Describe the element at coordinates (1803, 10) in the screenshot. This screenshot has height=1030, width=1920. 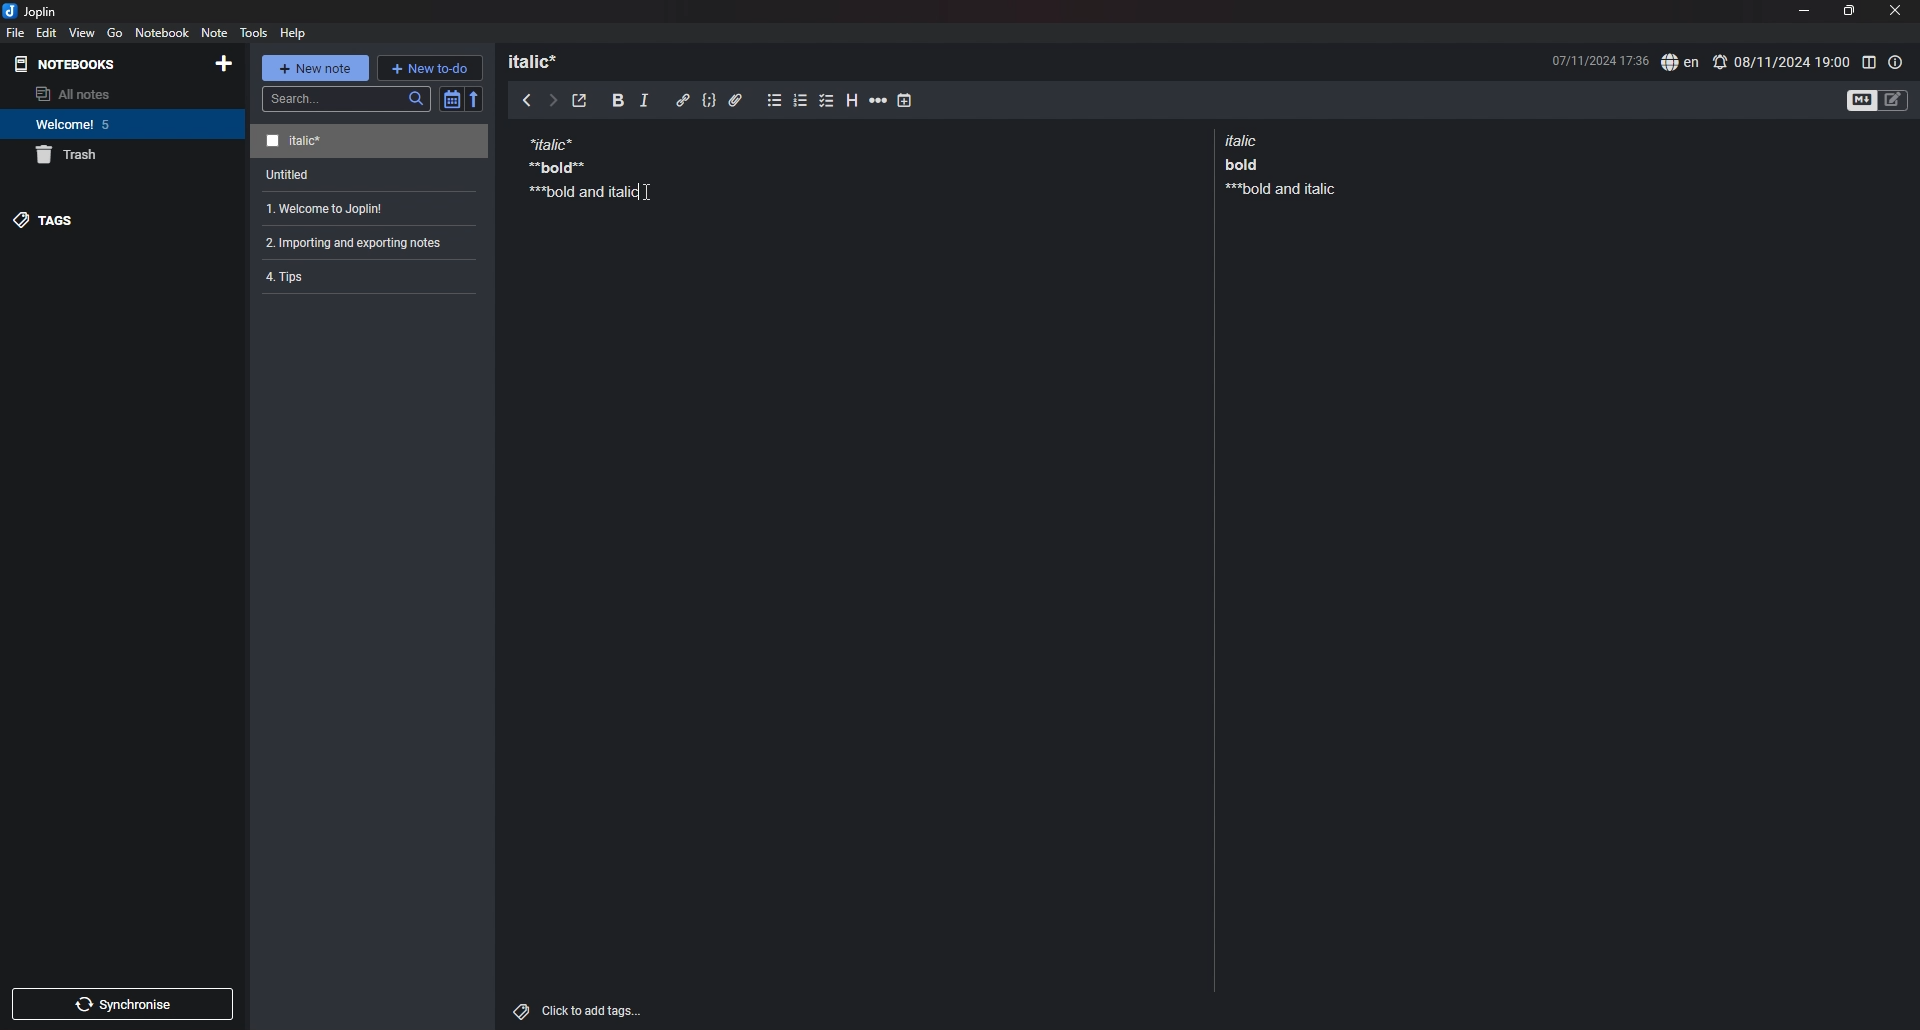
I see `minimize` at that location.